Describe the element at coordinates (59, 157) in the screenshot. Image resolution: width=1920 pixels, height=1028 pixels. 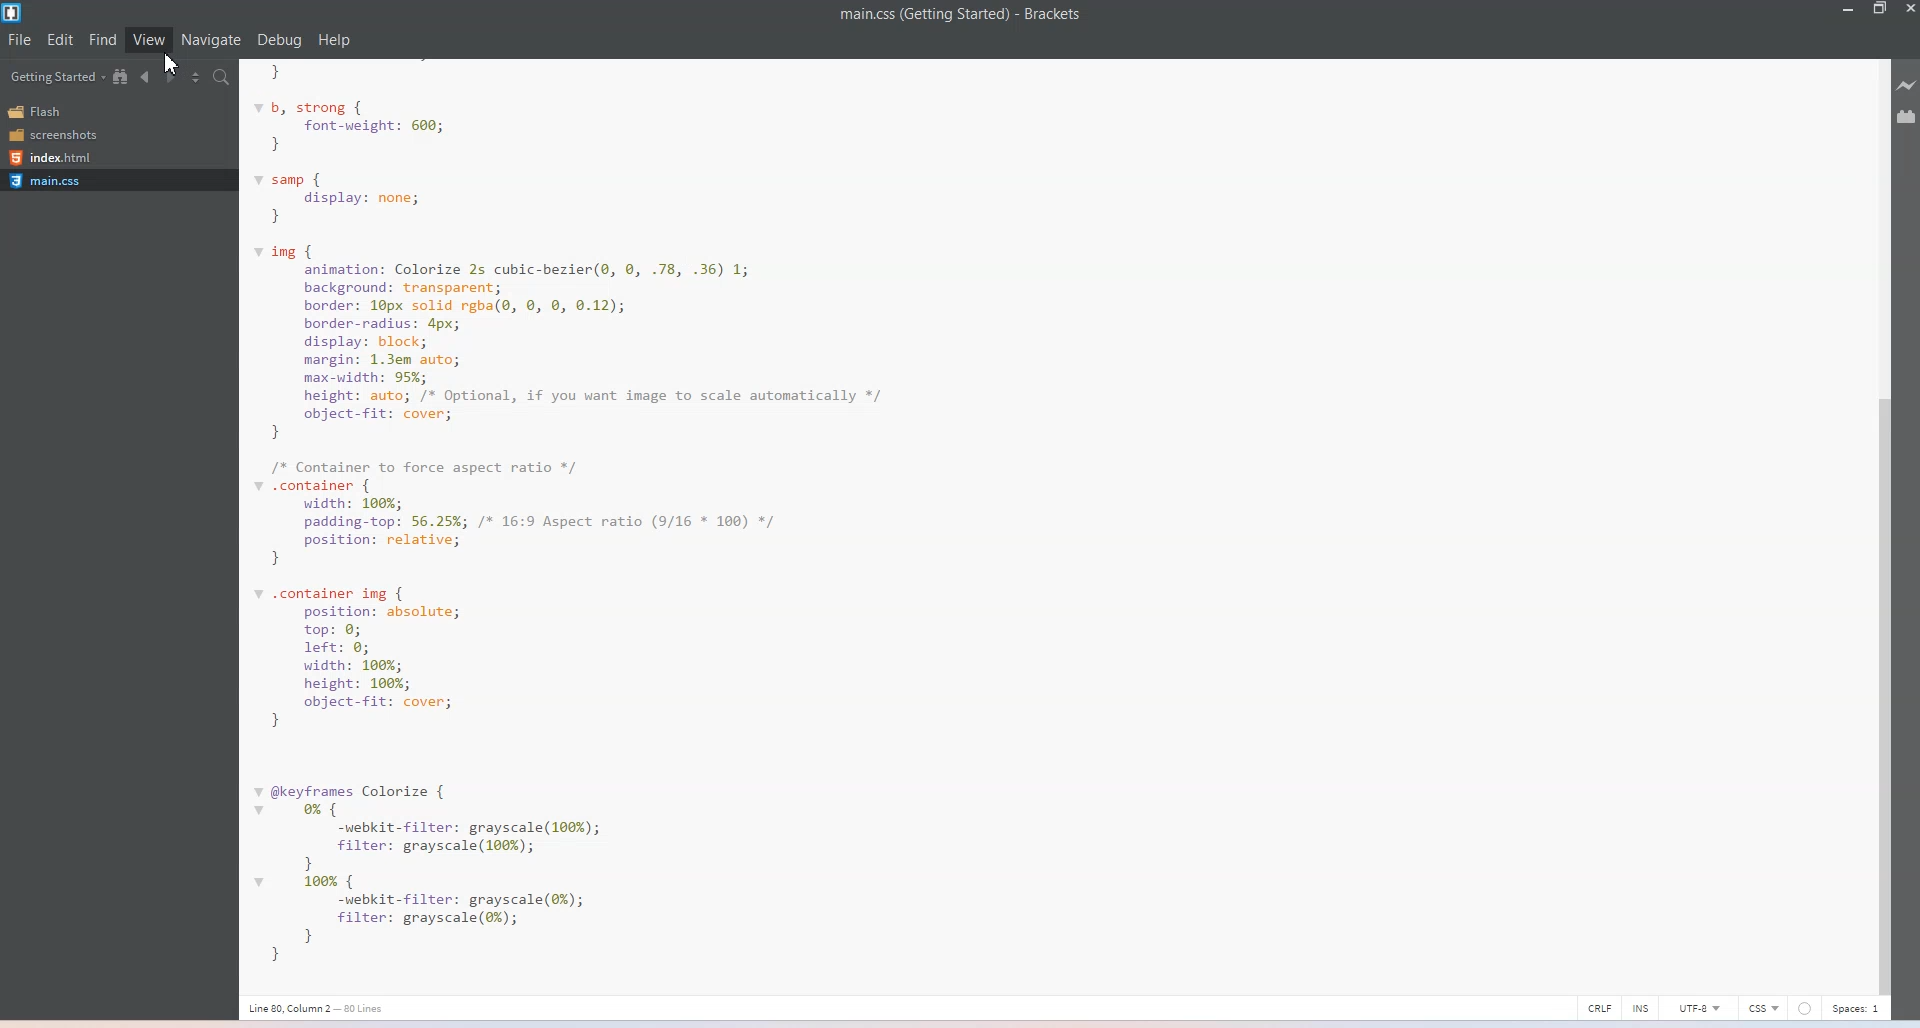
I see `Index.html` at that location.